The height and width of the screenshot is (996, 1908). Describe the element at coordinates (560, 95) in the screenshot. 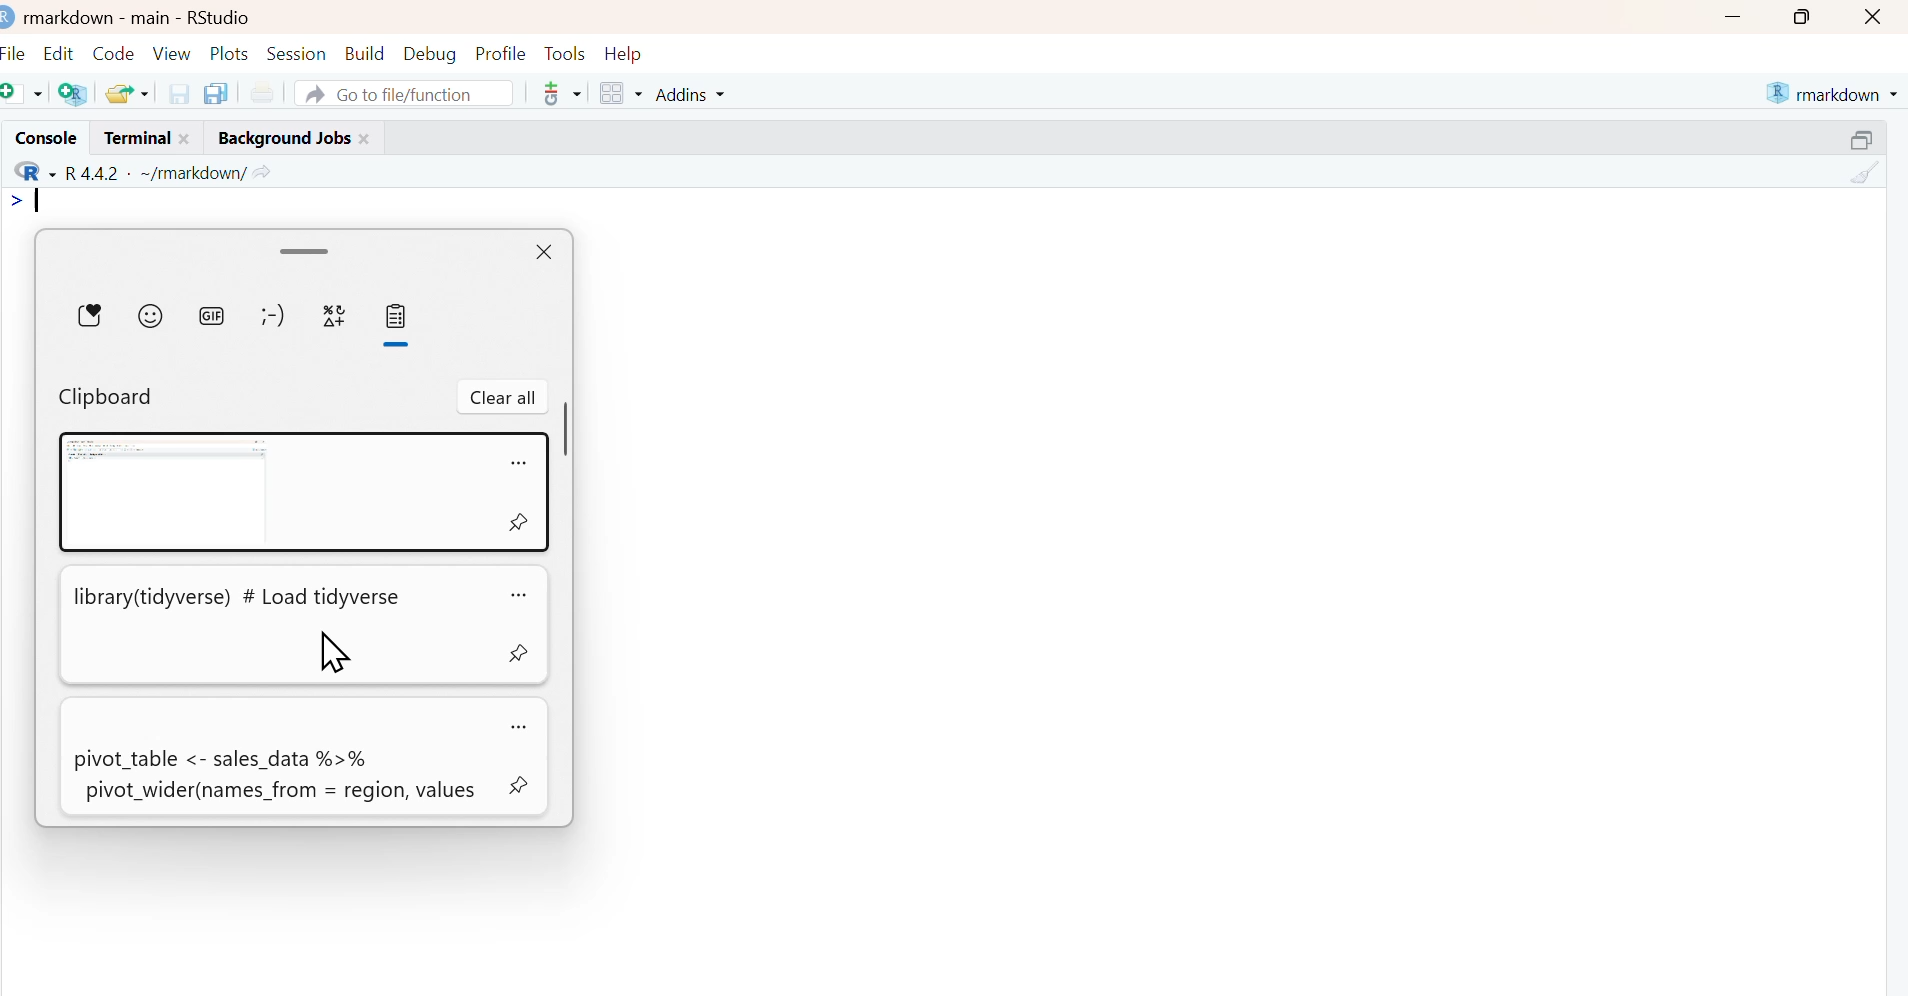

I see `Git` at that location.